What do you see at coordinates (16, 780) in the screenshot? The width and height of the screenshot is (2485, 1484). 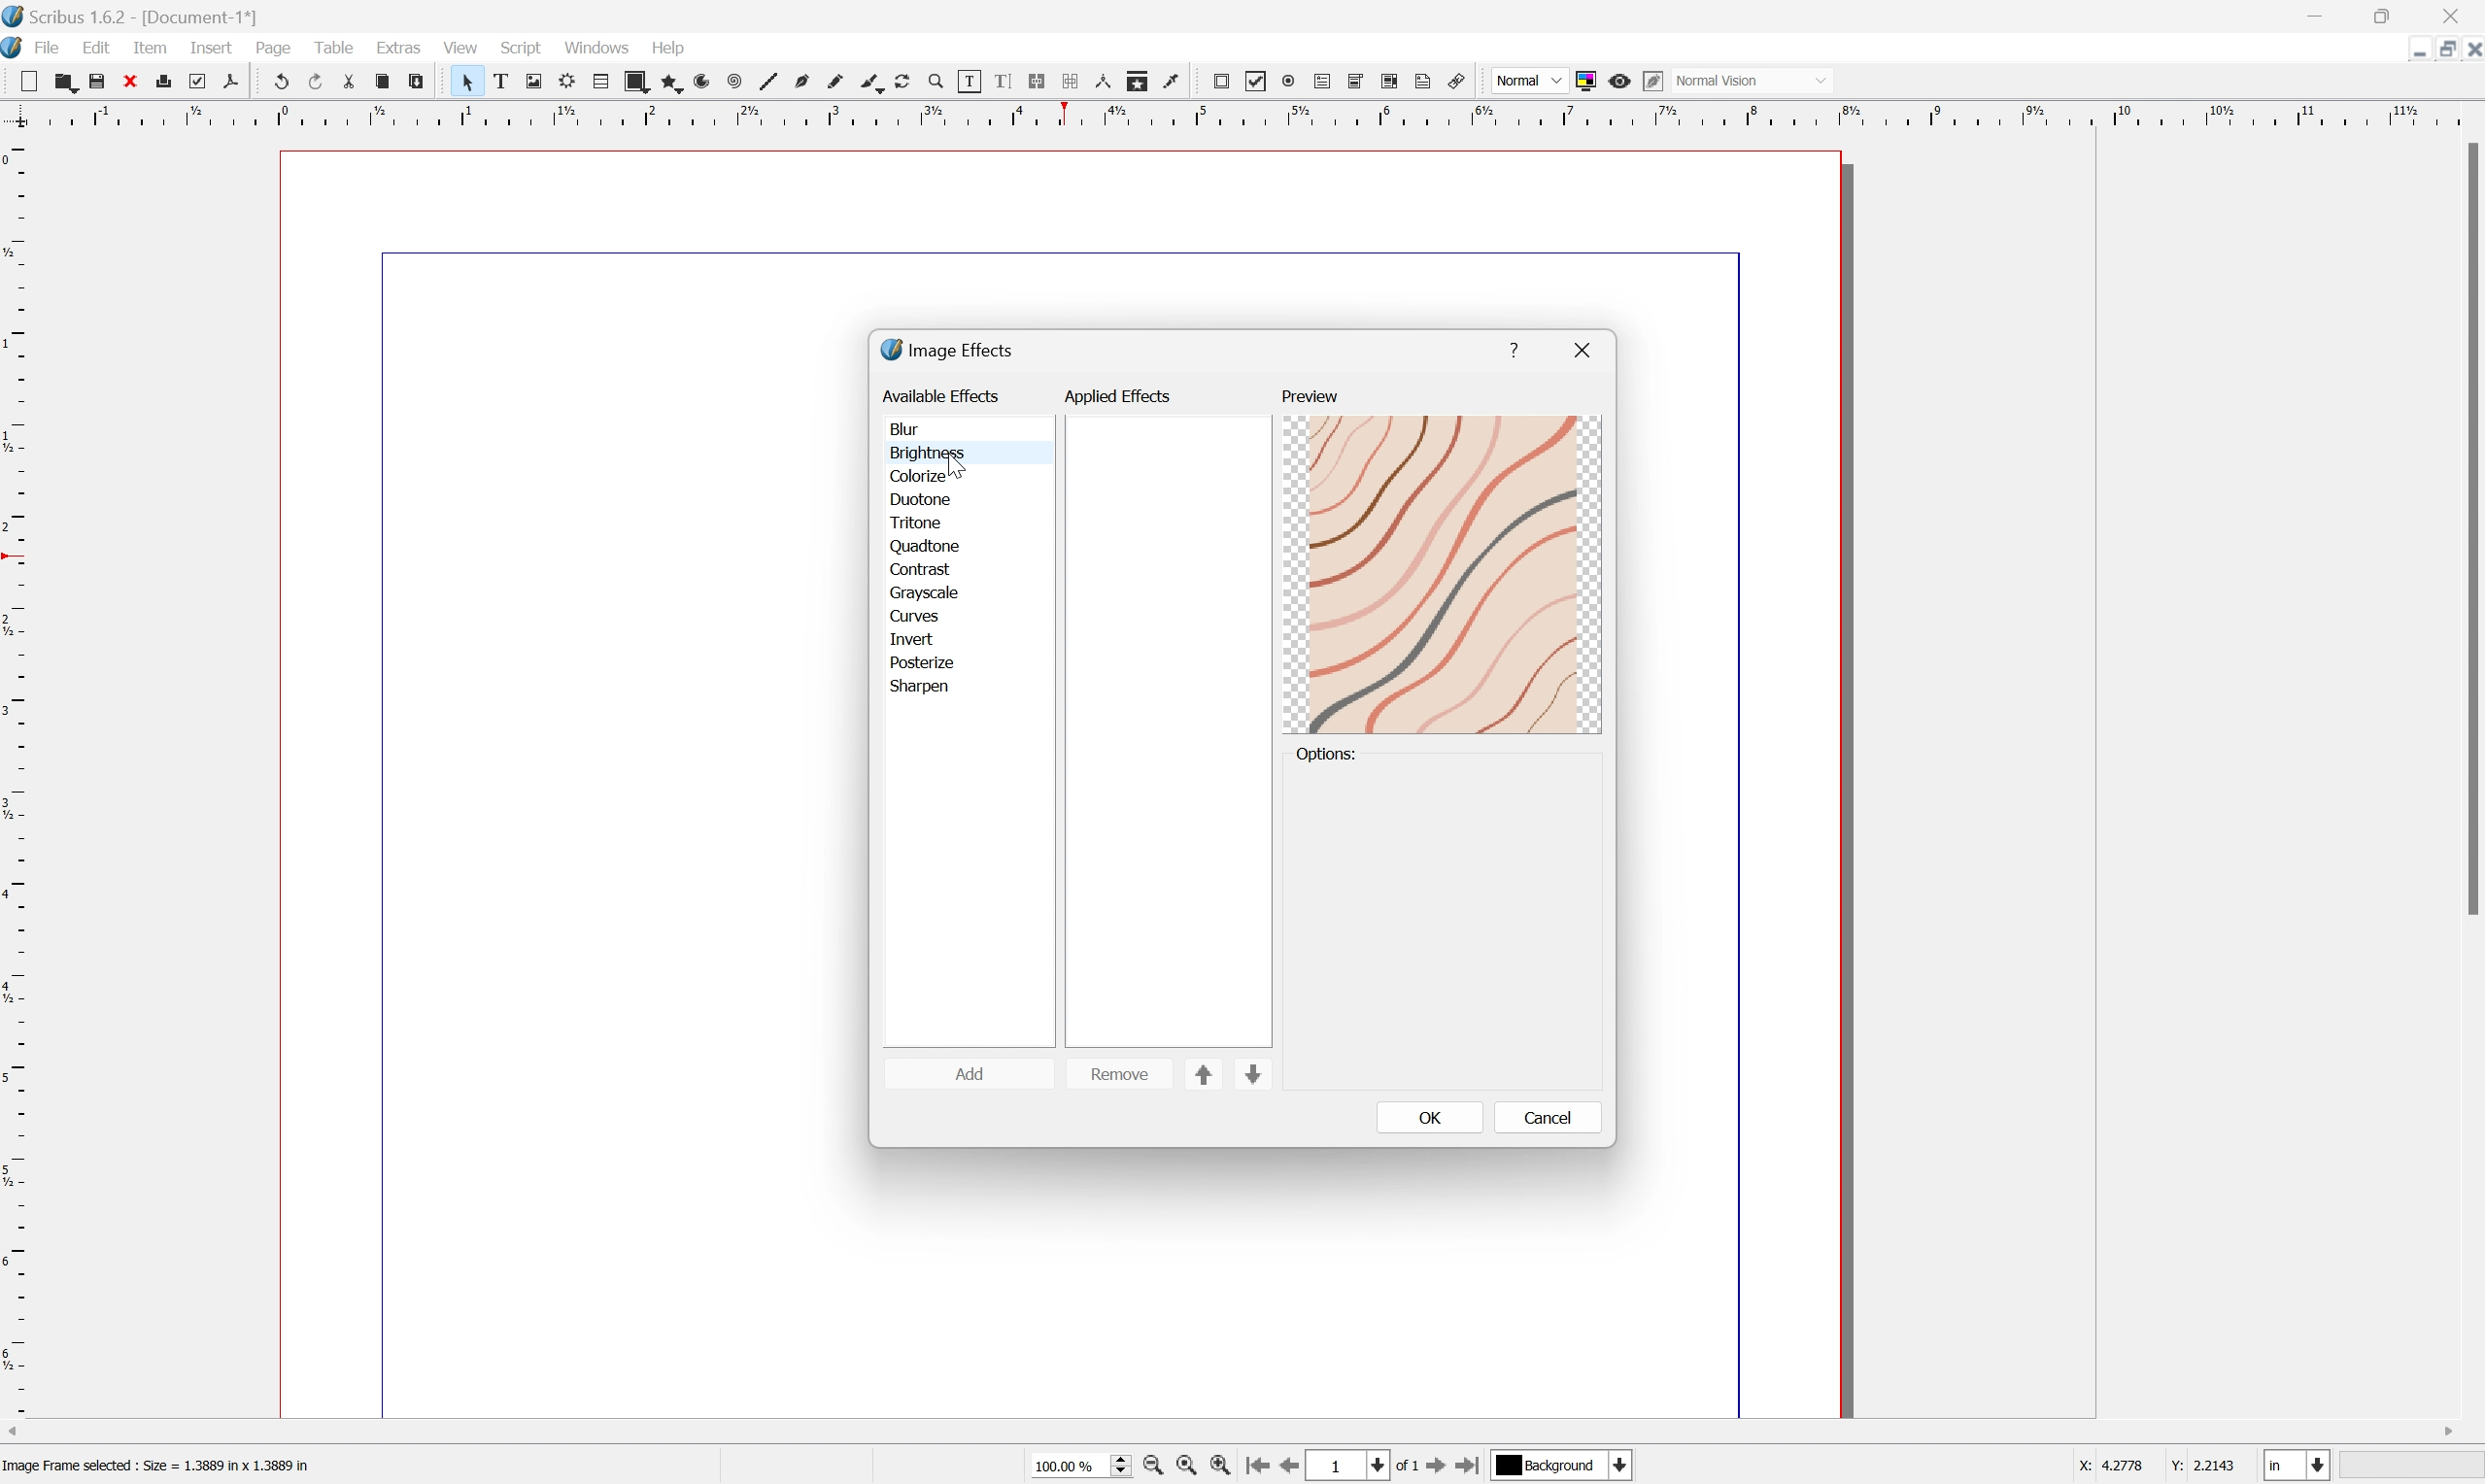 I see `Vertical Margin` at bounding box center [16, 780].